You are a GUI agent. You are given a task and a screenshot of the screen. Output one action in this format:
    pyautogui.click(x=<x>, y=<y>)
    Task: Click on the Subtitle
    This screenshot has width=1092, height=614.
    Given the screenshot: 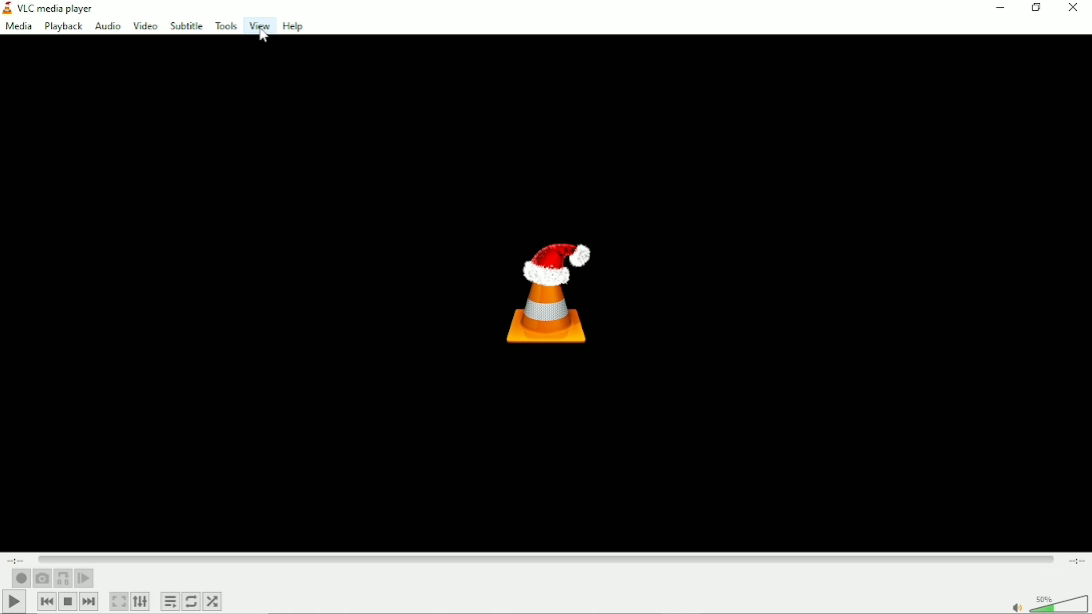 What is the action you would take?
    pyautogui.click(x=185, y=25)
    